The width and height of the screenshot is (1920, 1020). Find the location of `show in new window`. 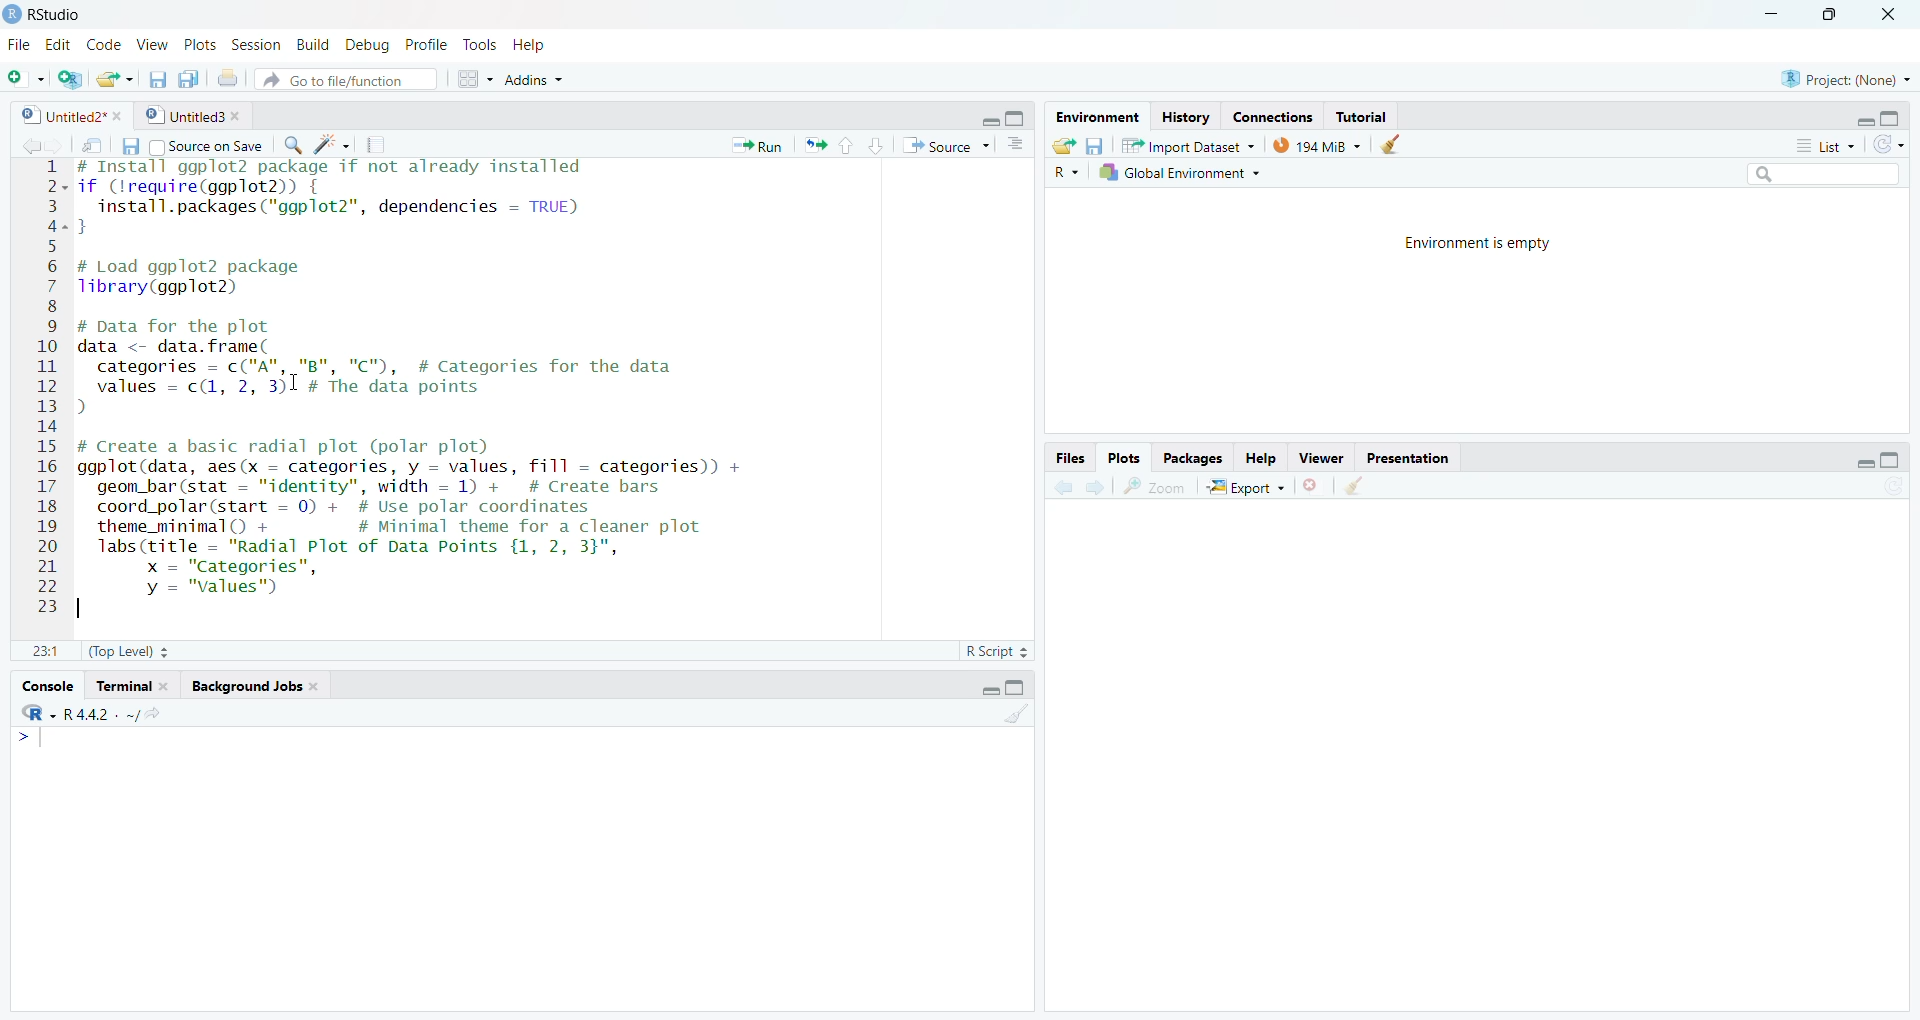

show in new window is located at coordinates (93, 148).